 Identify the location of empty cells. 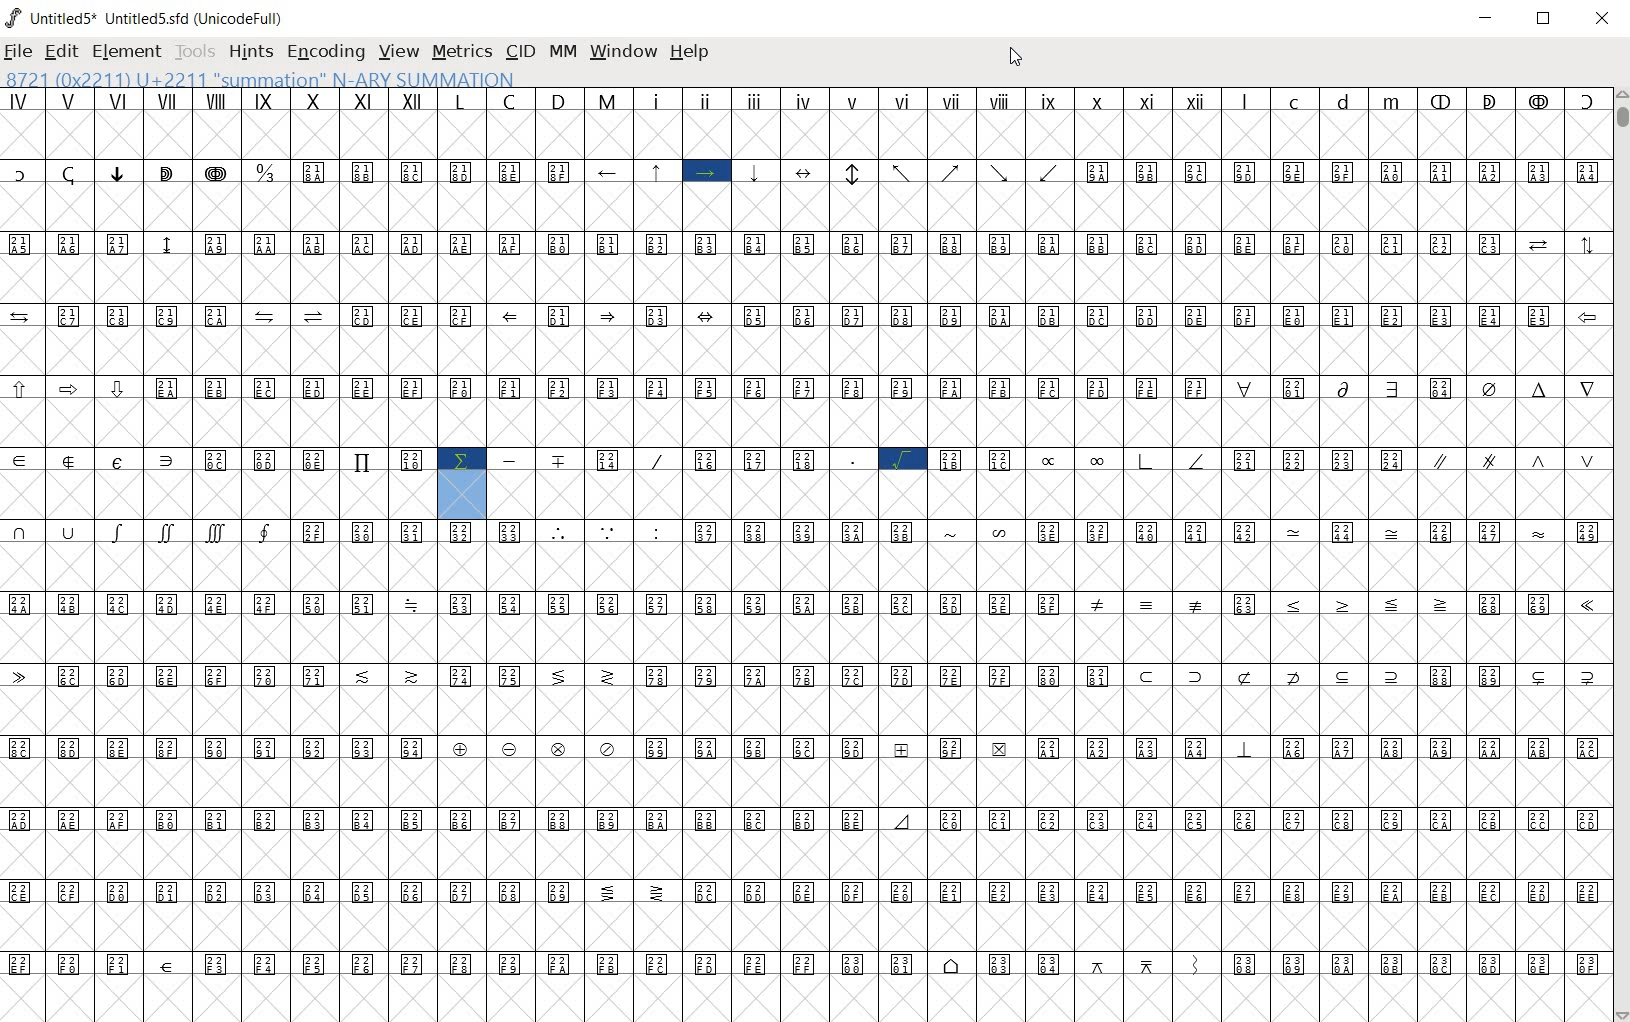
(809, 853).